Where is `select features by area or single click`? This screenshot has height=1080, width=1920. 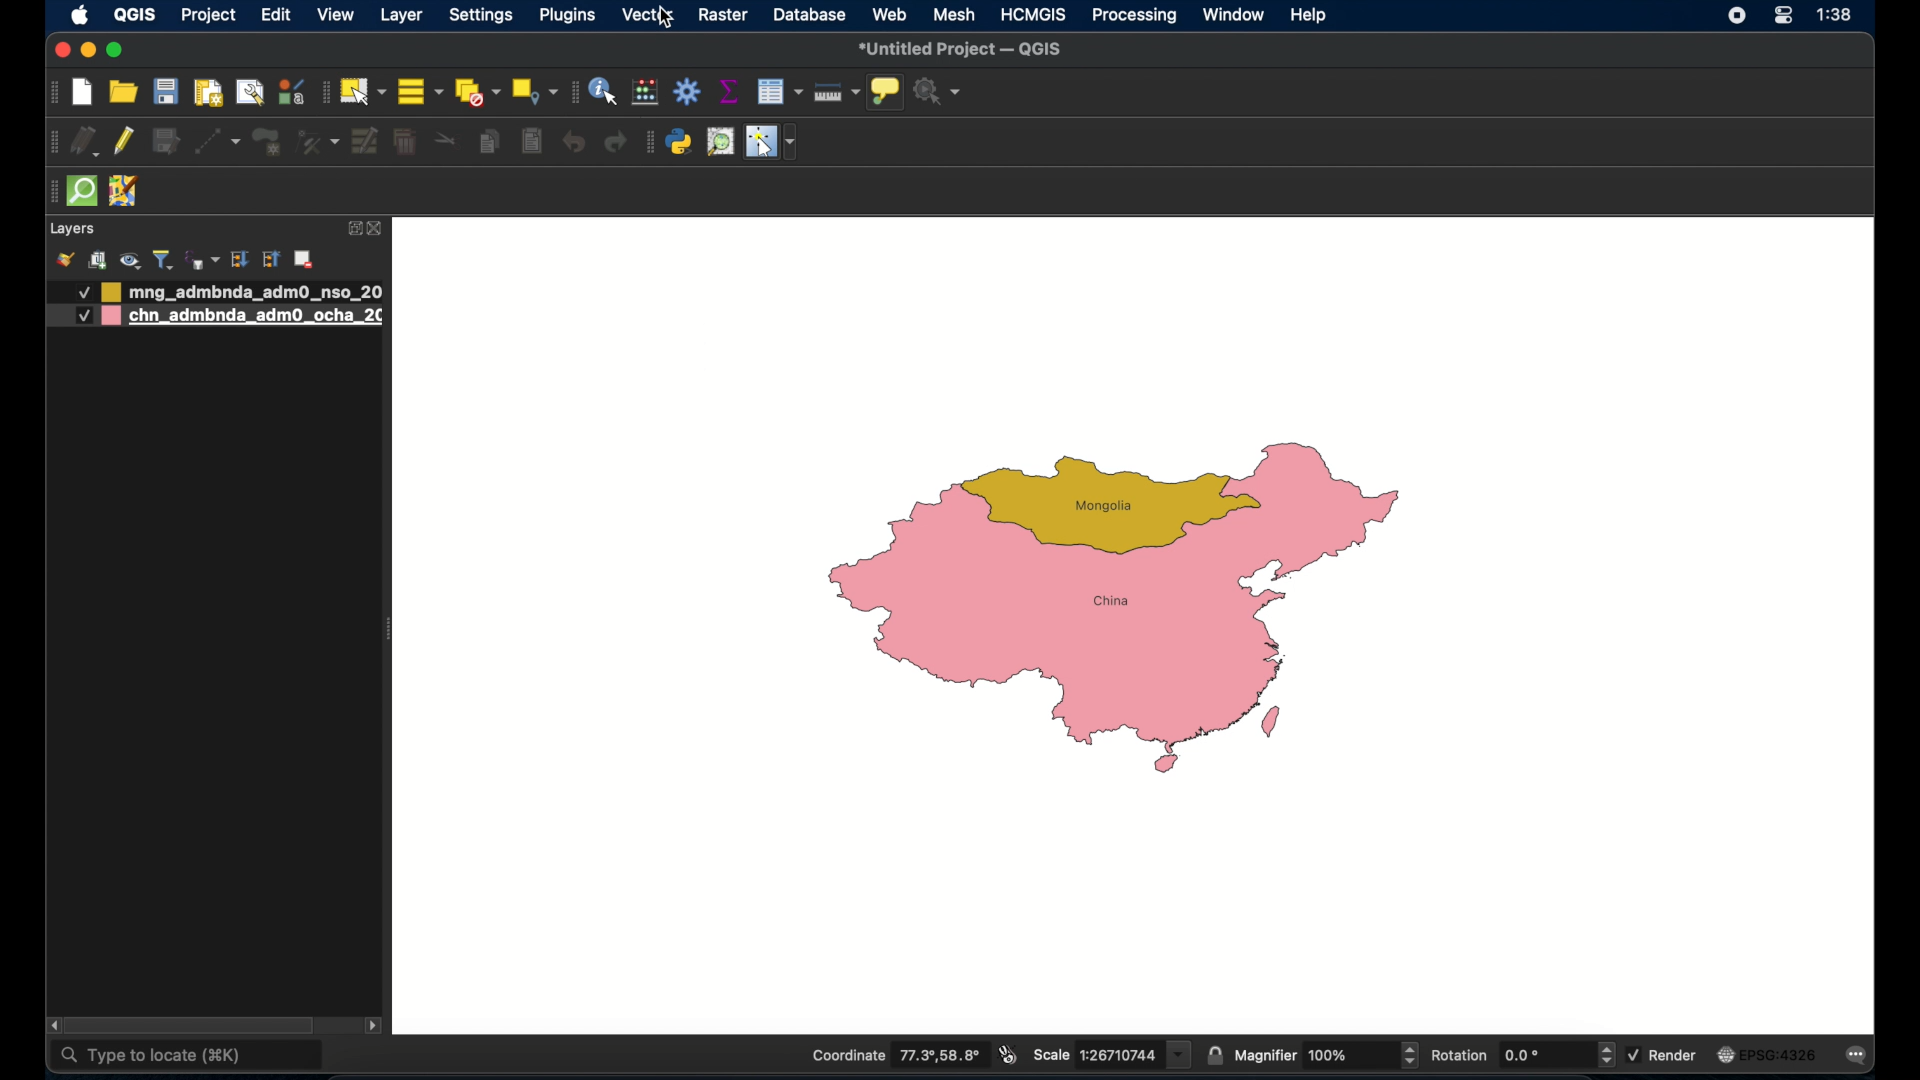 select features by area or single click is located at coordinates (361, 91).